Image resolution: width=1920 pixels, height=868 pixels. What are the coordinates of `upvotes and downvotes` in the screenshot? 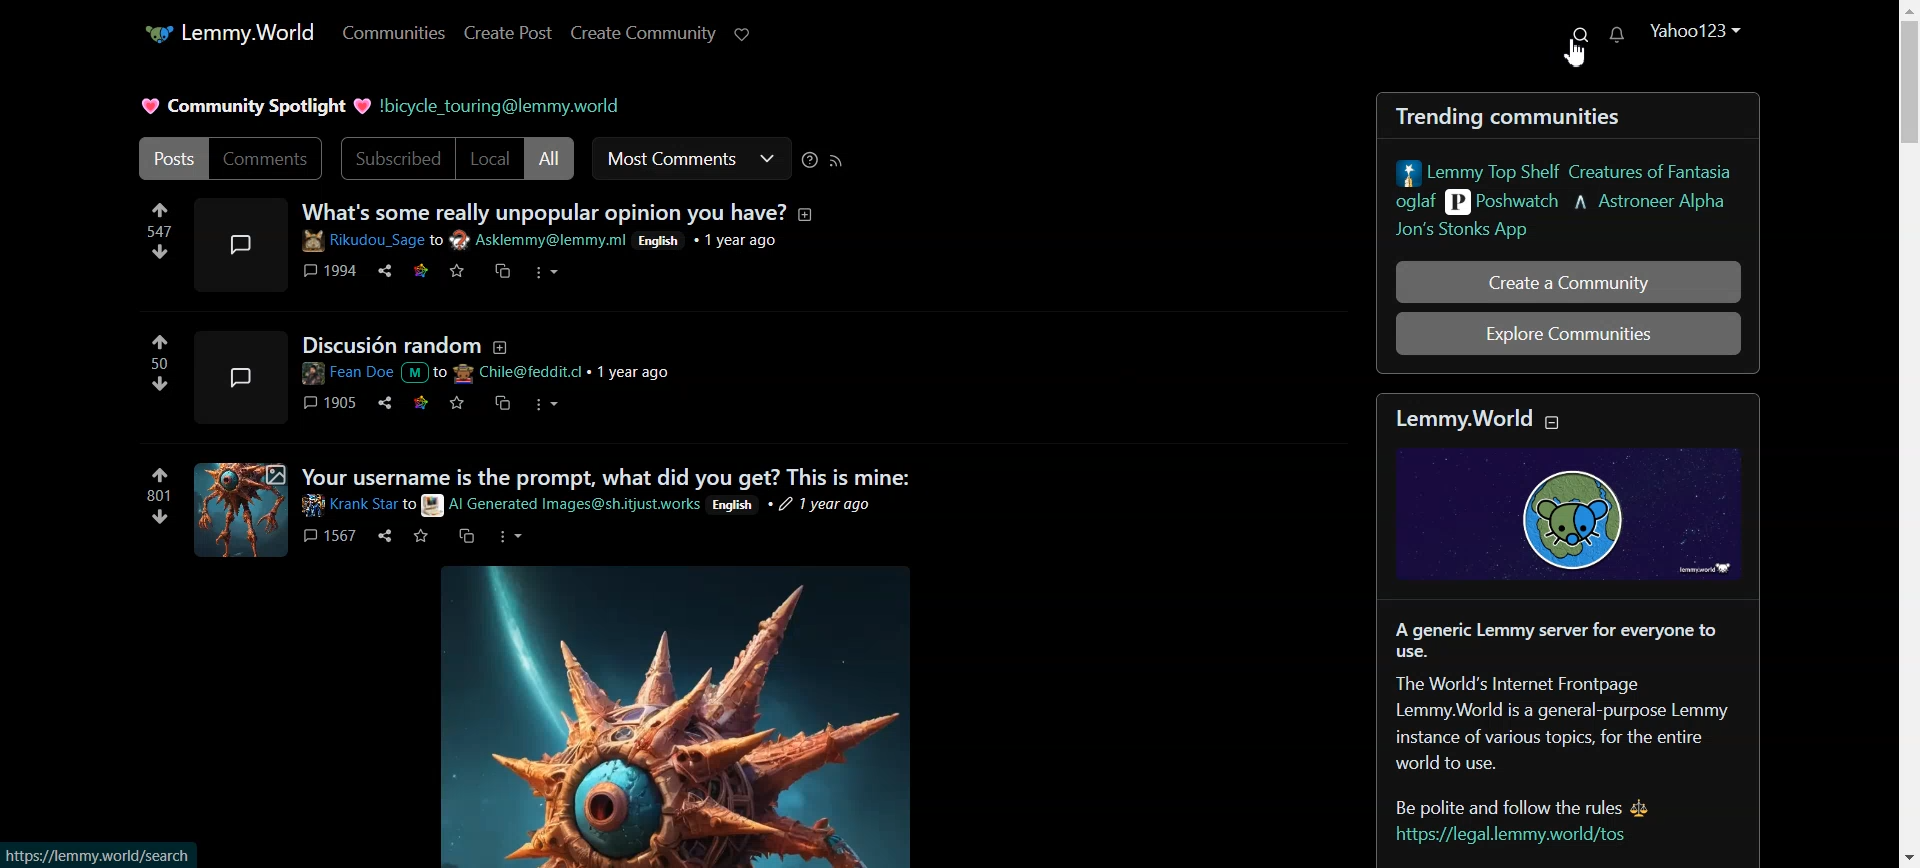 It's located at (158, 232).